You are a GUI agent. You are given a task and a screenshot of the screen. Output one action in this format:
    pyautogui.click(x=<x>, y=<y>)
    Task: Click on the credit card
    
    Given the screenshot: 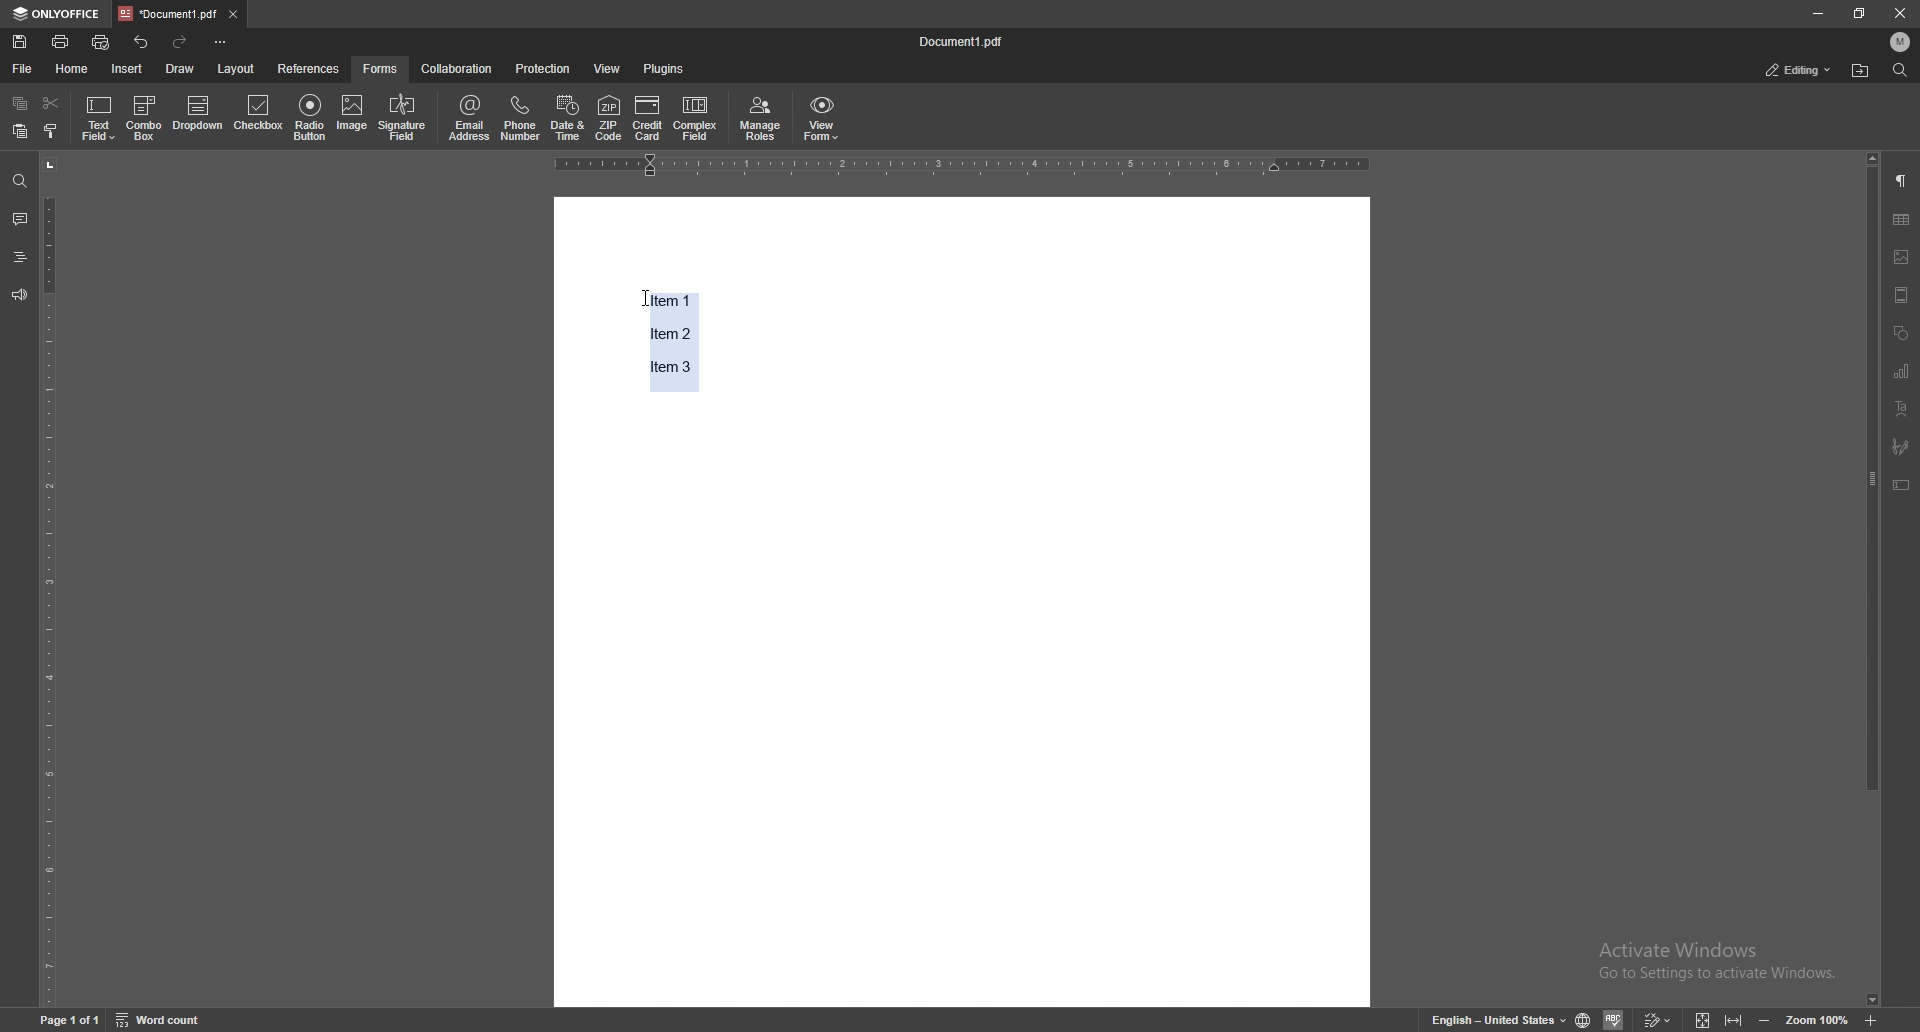 What is the action you would take?
    pyautogui.click(x=650, y=120)
    